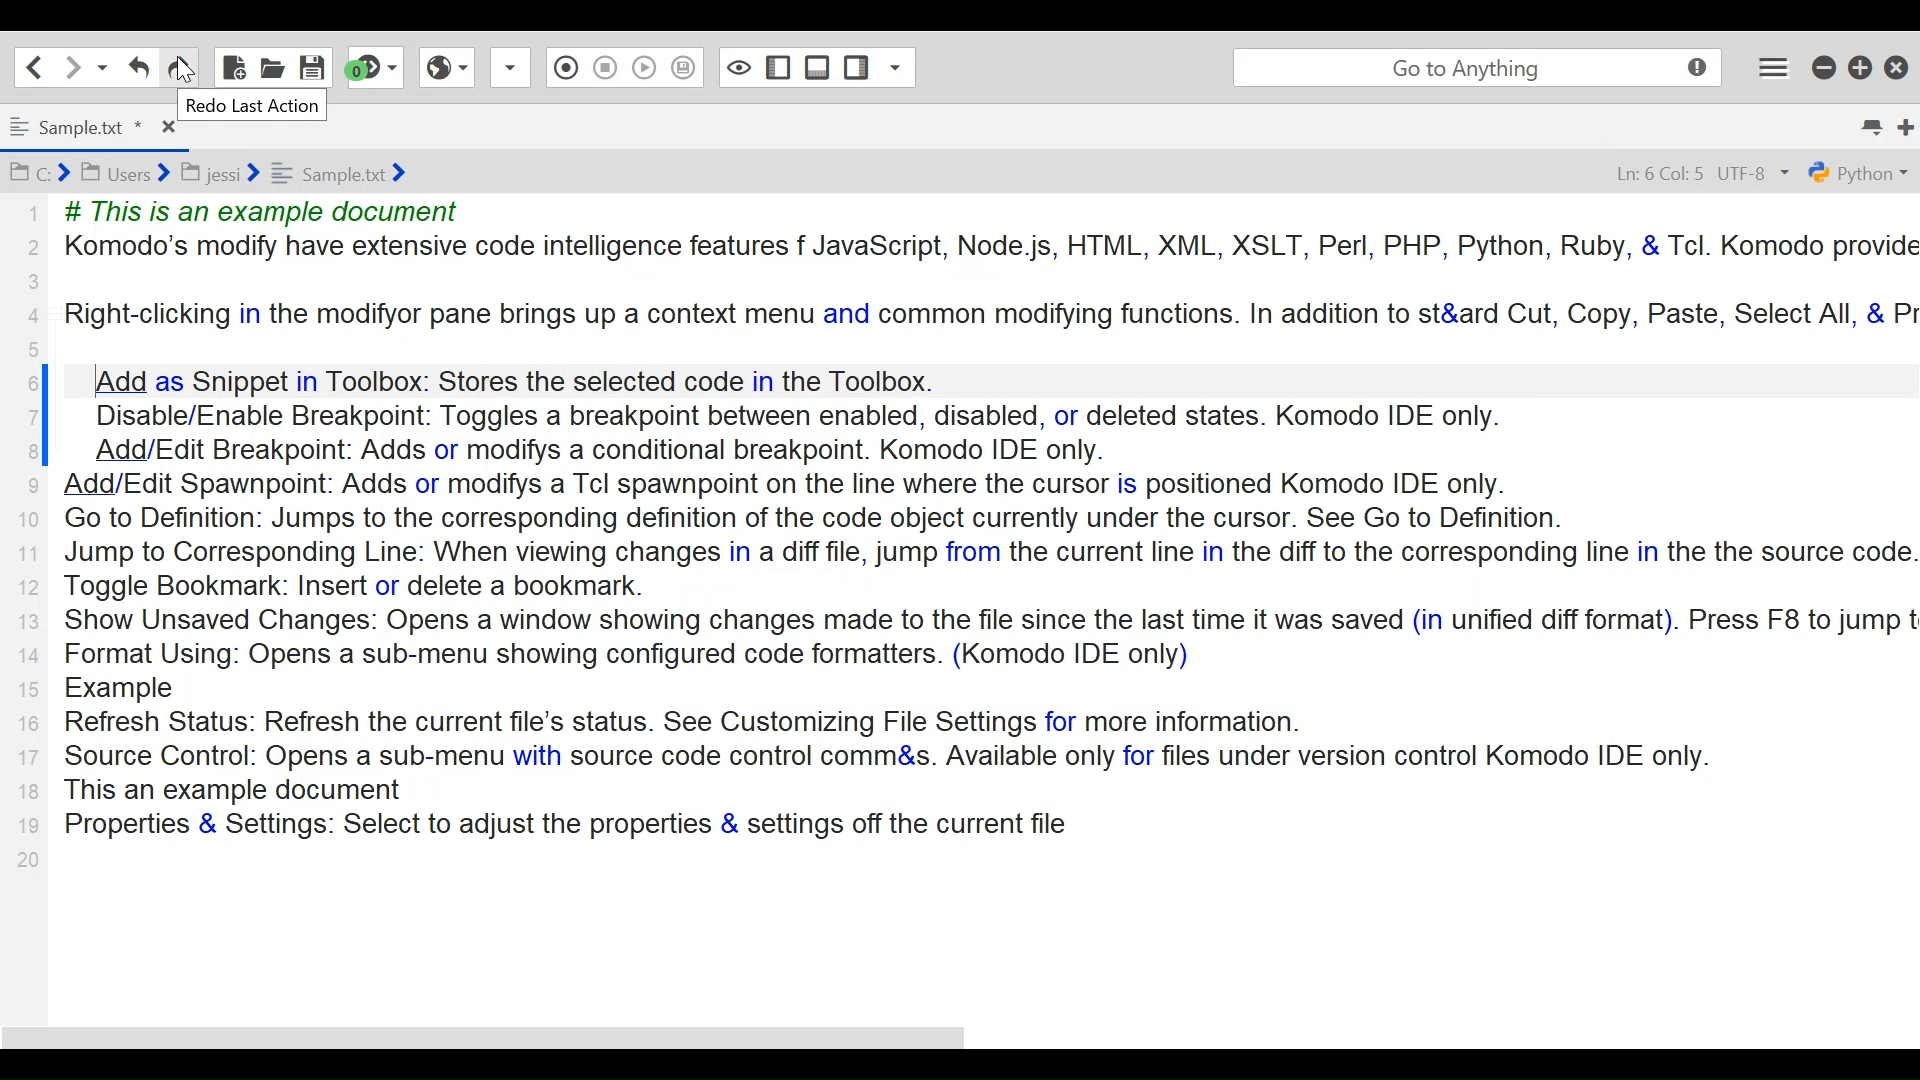 This screenshot has height=1080, width=1920. What do you see at coordinates (178, 67) in the screenshot?
I see `Undo` at bounding box center [178, 67].